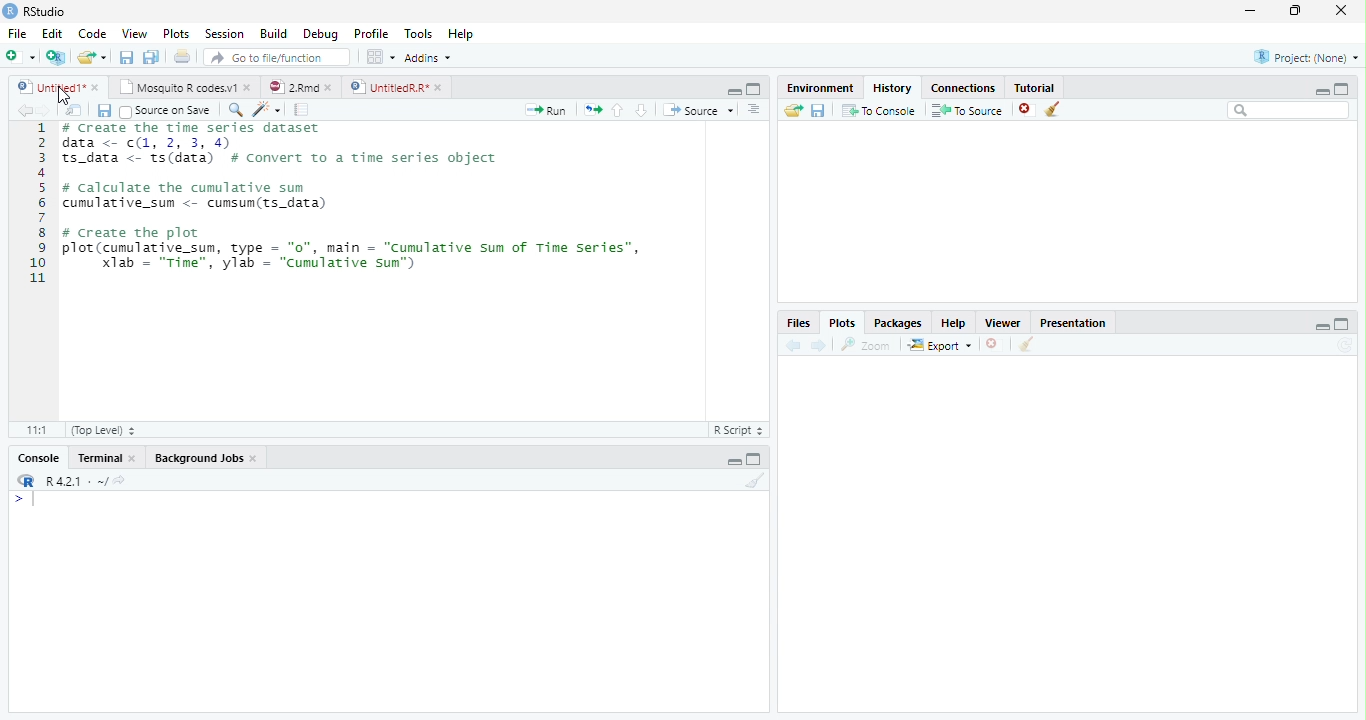  What do you see at coordinates (36, 10) in the screenshot?
I see `Rstudio` at bounding box center [36, 10].